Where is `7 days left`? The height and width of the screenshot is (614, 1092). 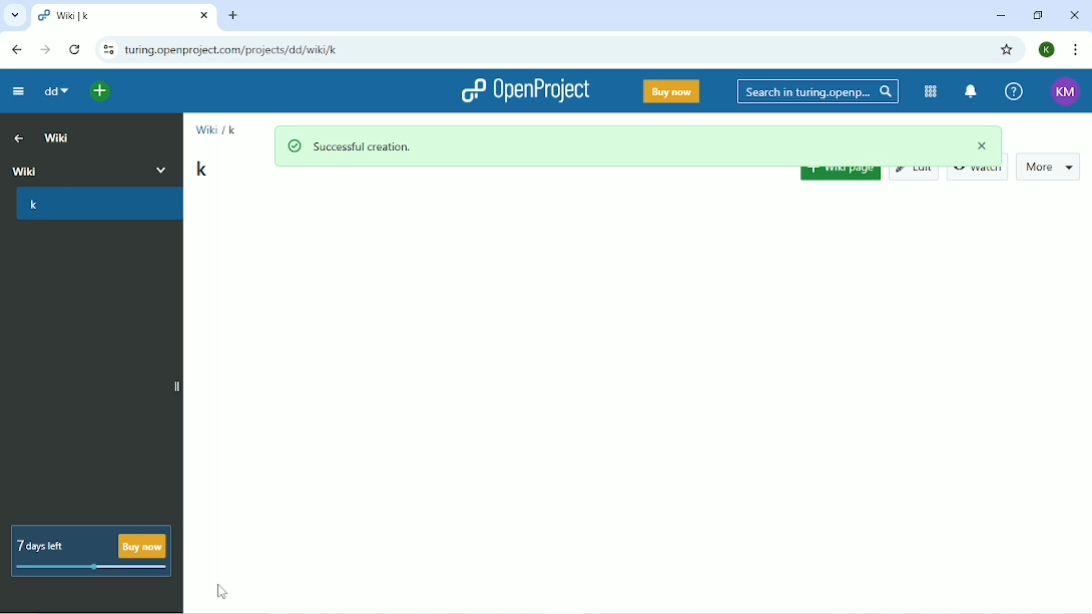 7 days left is located at coordinates (91, 550).